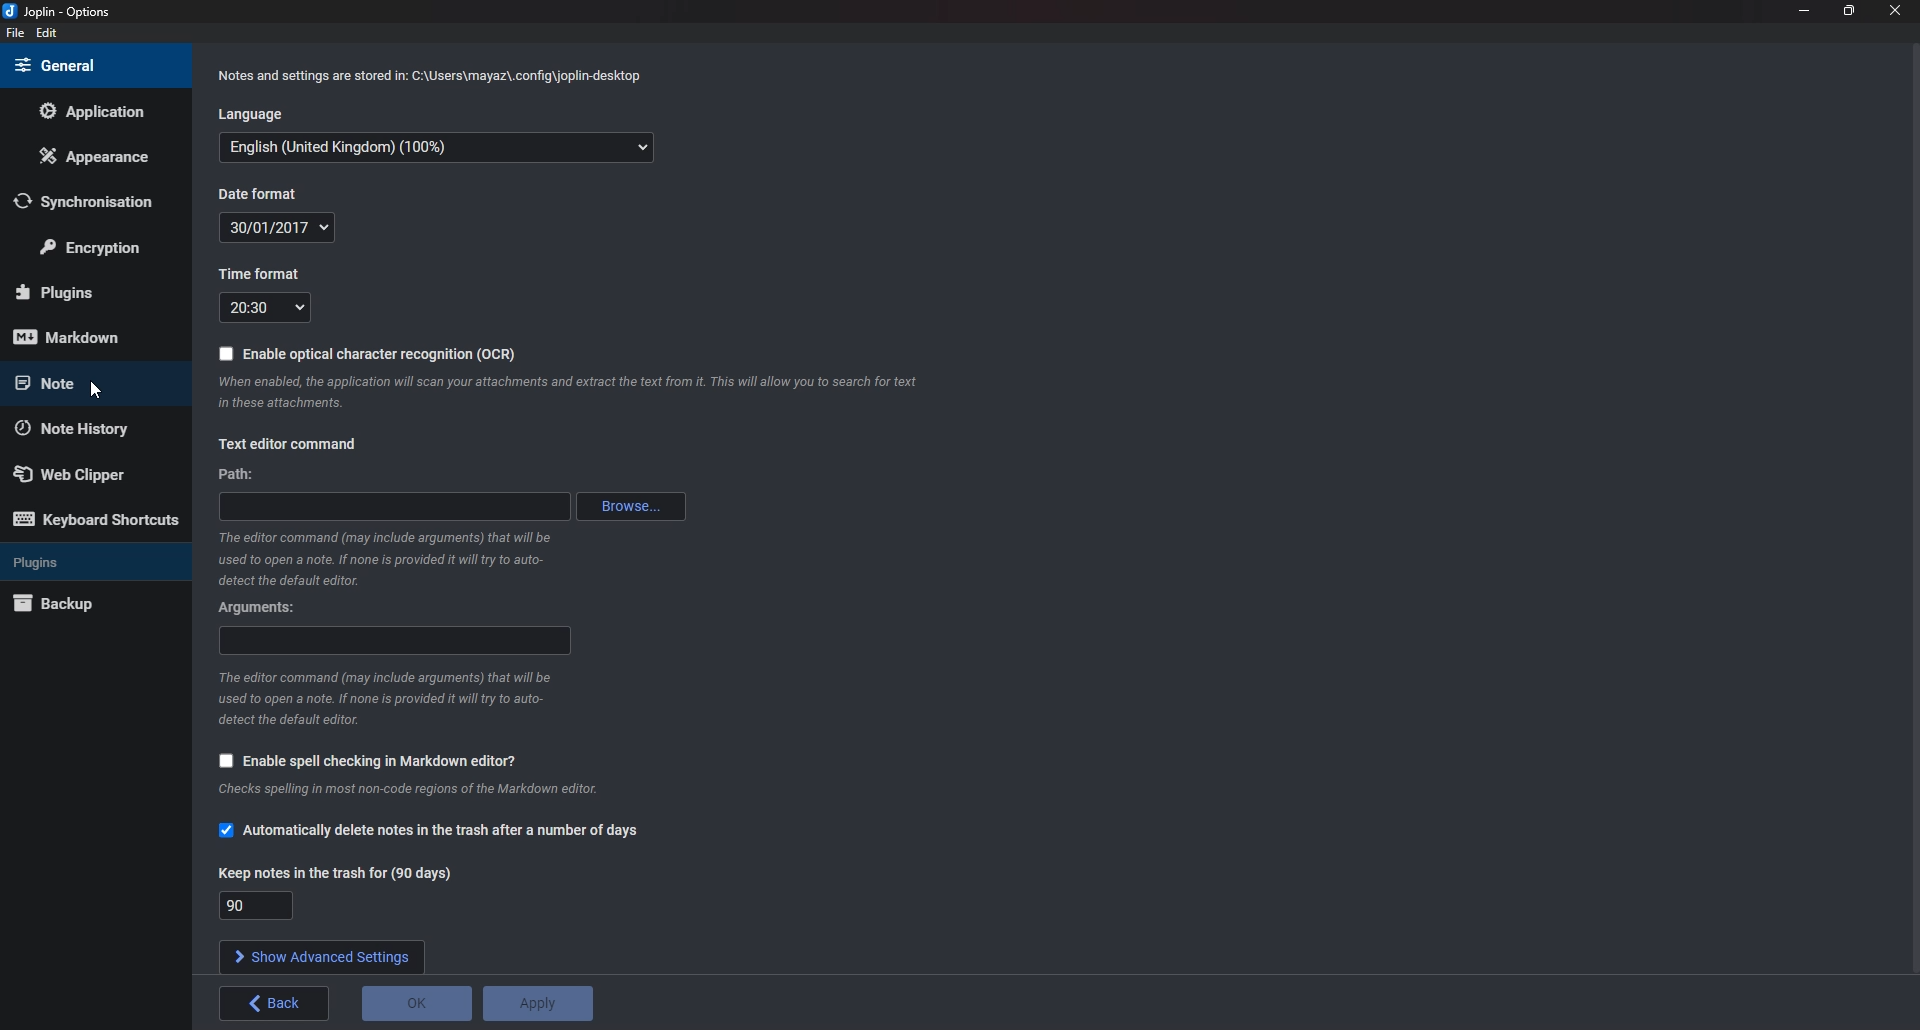 The width and height of the screenshot is (1920, 1030). What do you see at coordinates (385, 355) in the screenshot?
I see `Enable O C R` at bounding box center [385, 355].